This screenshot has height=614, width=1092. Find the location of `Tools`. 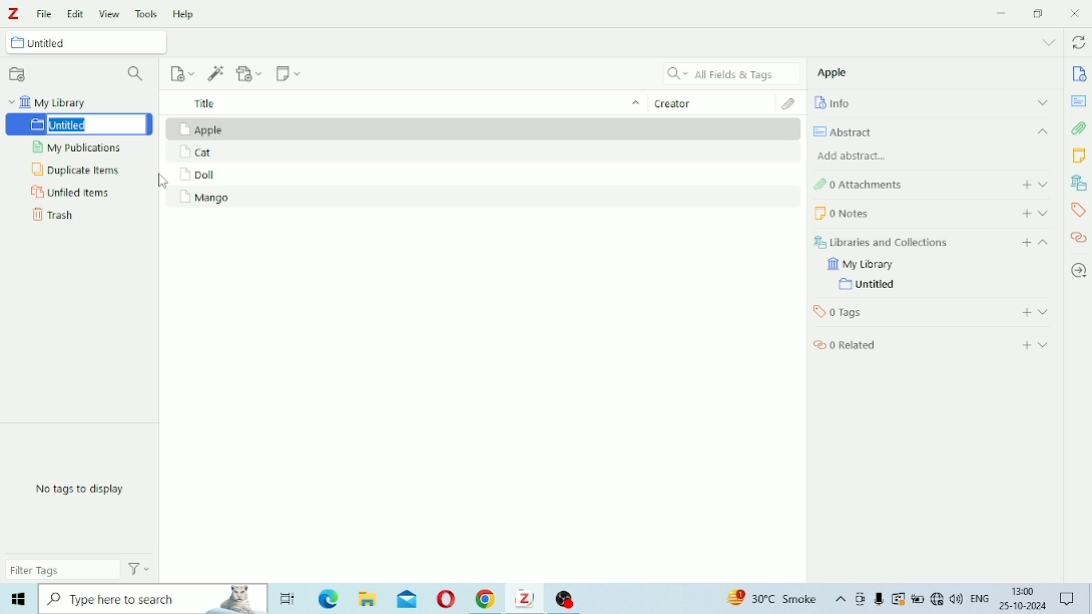

Tools is located at coordinates (147, 13).